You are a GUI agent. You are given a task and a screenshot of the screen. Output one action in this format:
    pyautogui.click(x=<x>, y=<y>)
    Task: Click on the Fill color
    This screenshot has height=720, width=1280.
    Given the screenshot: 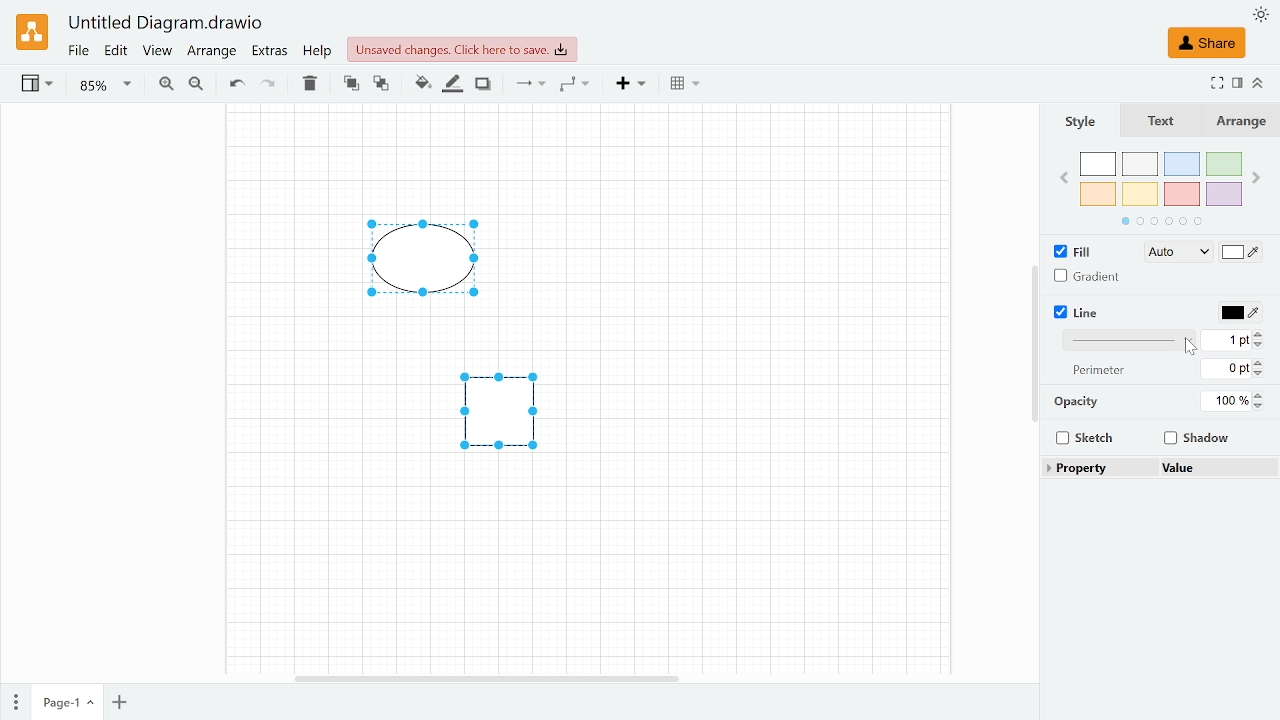 What is the action you would take?
    pyautogui.click(x=420, y=86)
    